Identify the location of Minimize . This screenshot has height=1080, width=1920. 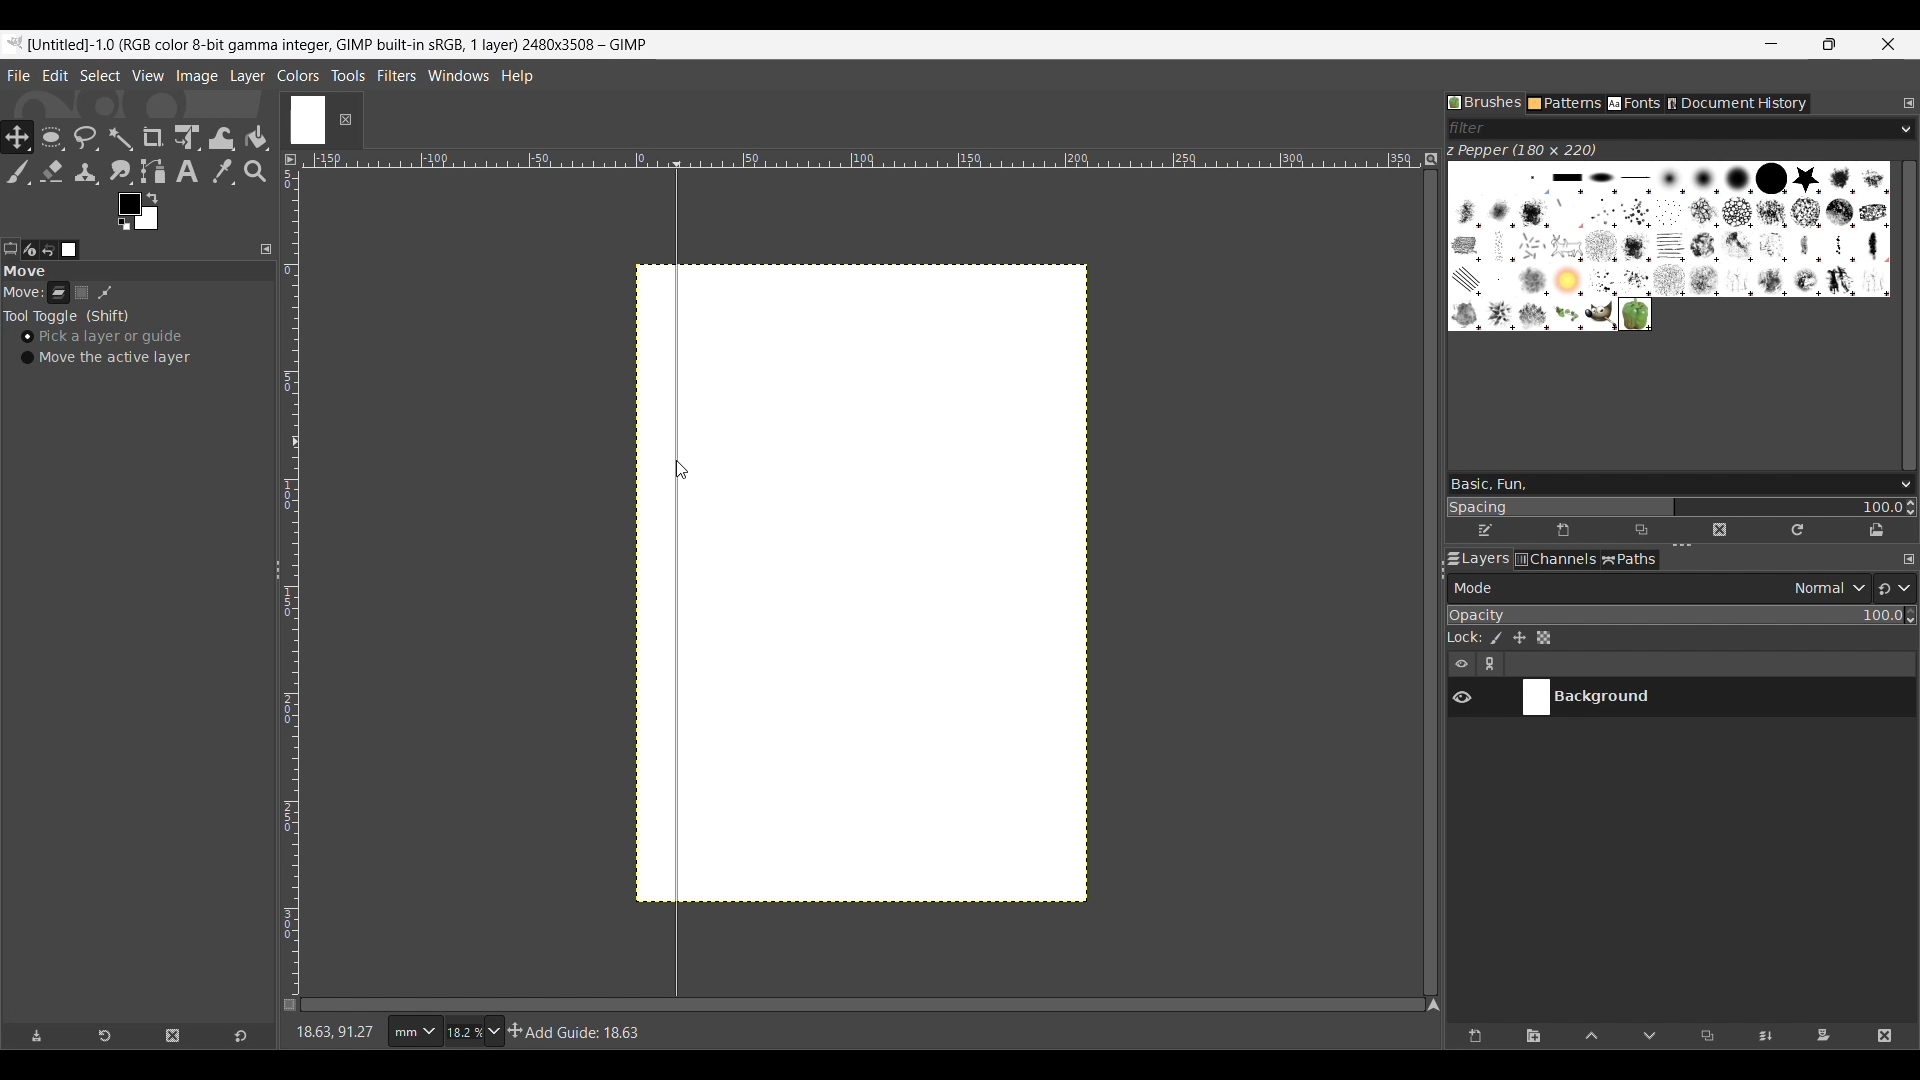
(1772, 44).